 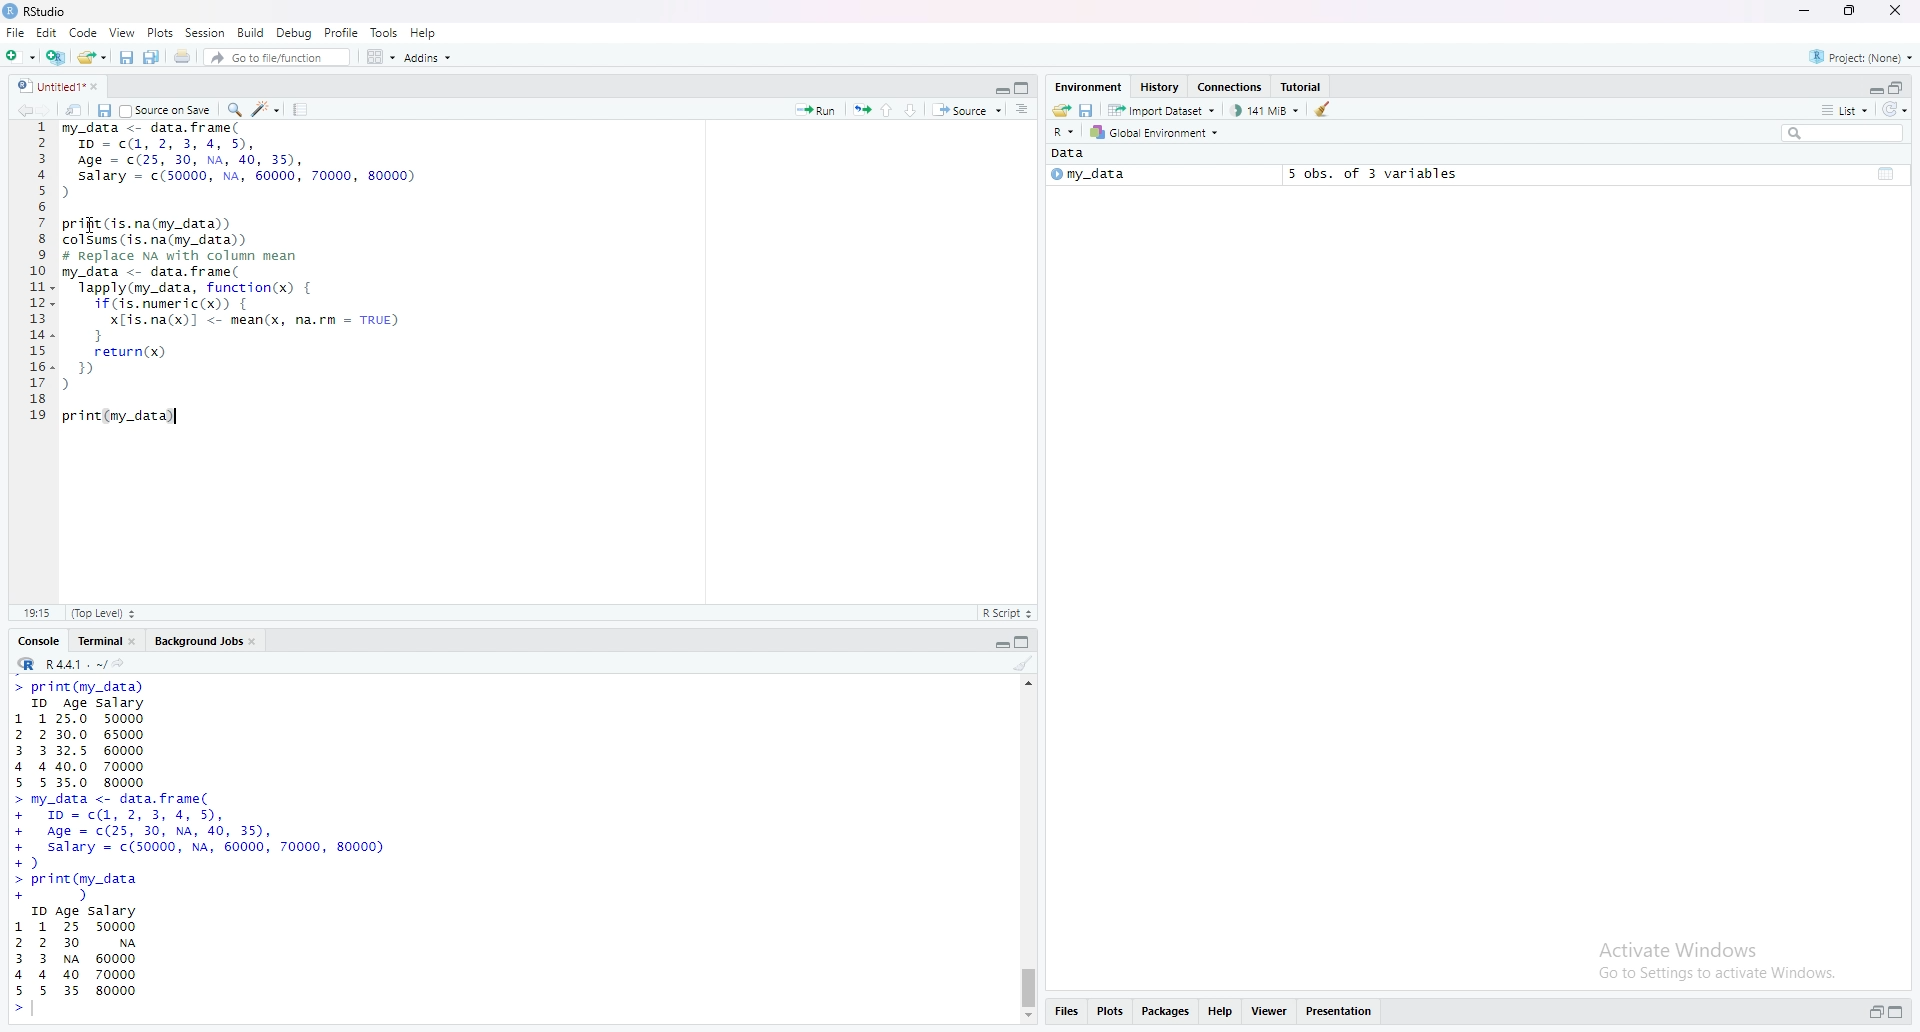 I want to click on data frame code, so click(x=243, y=281).